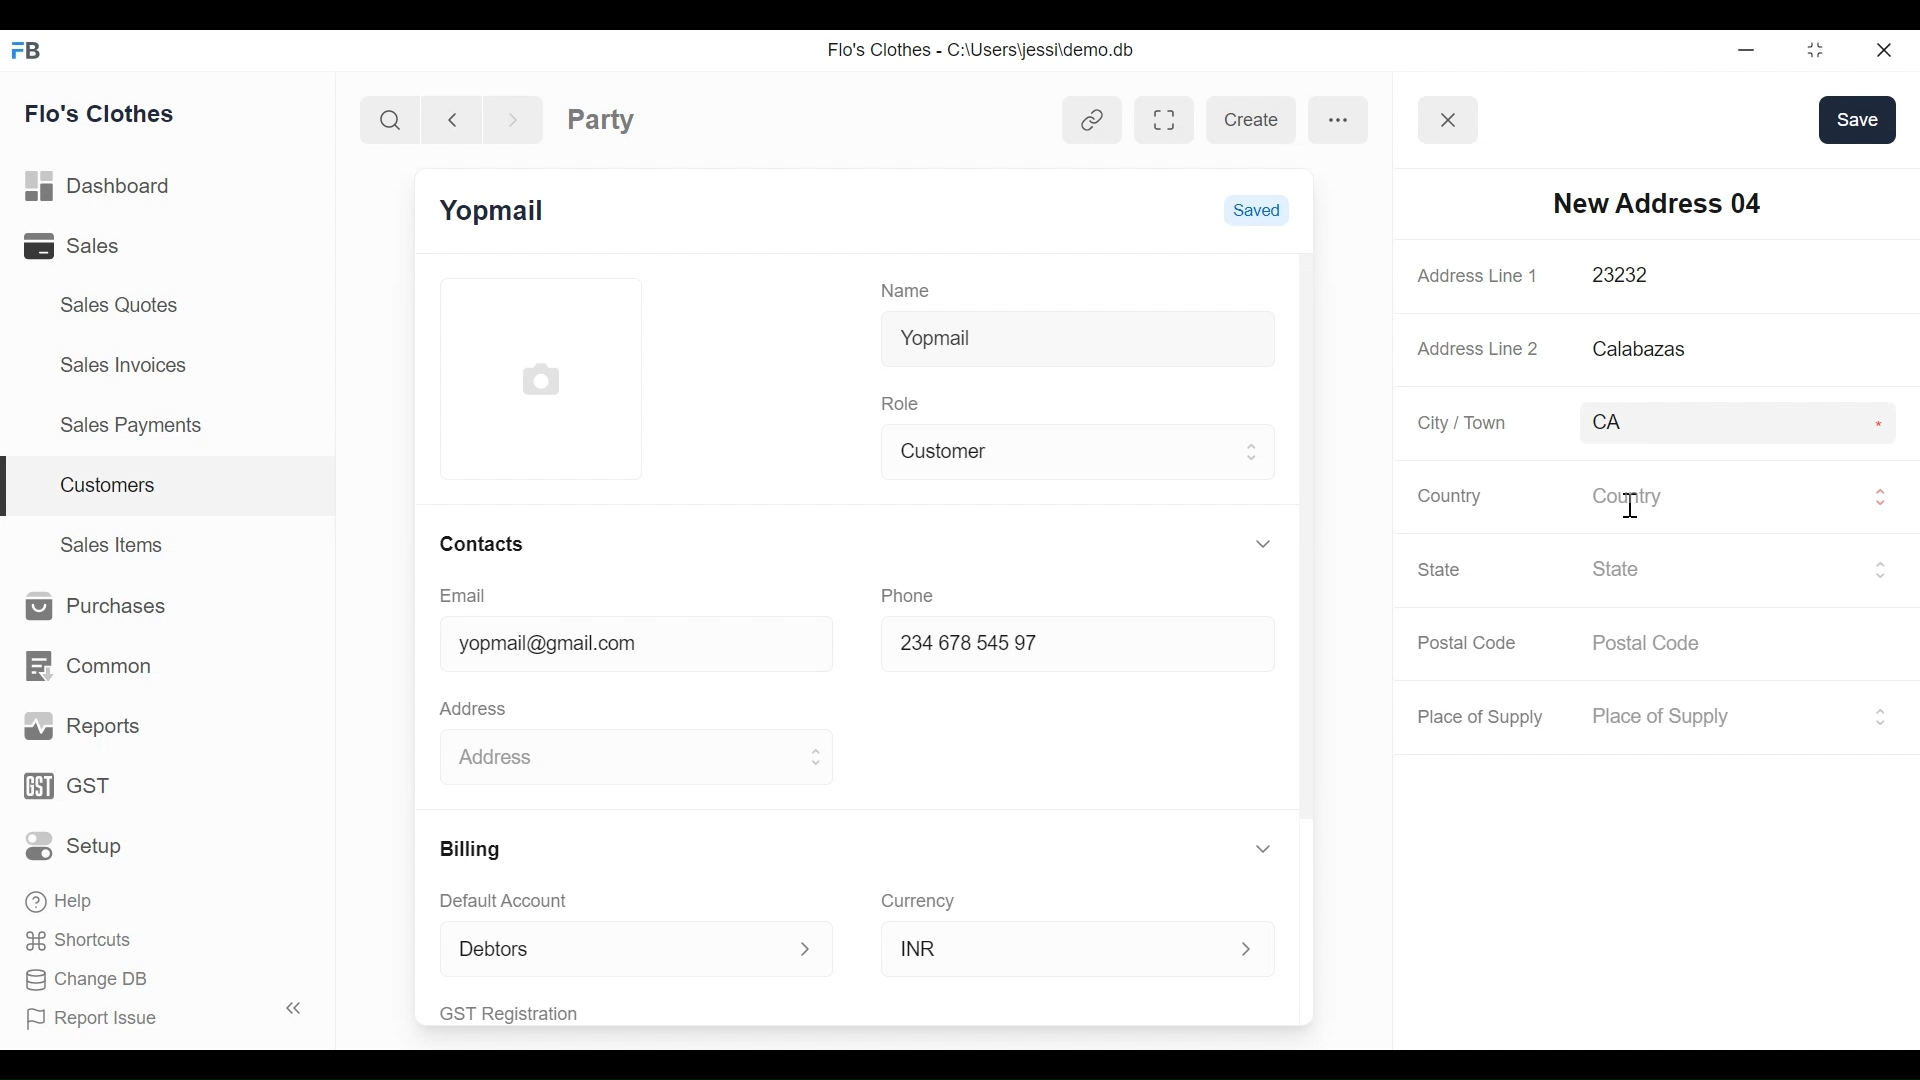  Describe the element at coordinates (1725, 568) in the screenshot. I see `State` at that location.